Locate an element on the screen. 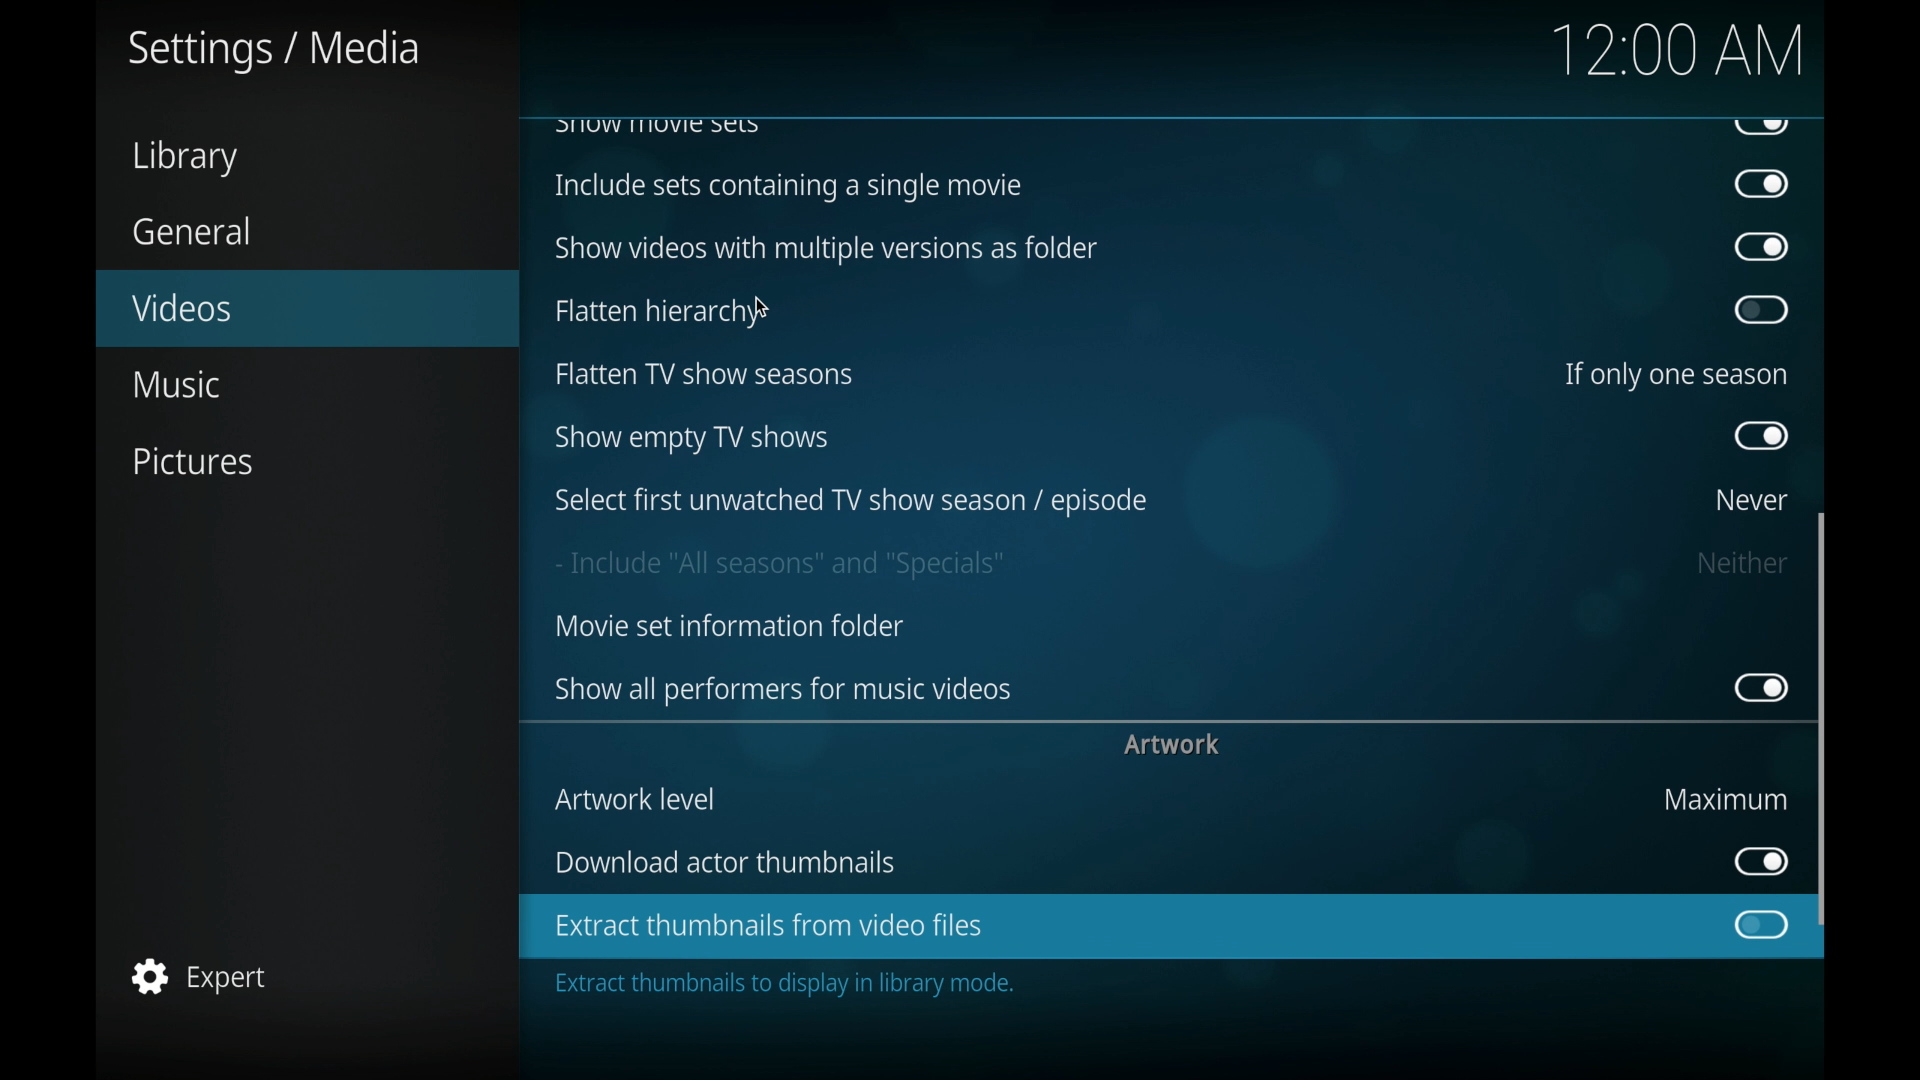 The width and height of the screenshot is (1920, 1080). toggle button is located at coordinates (1763, 249).